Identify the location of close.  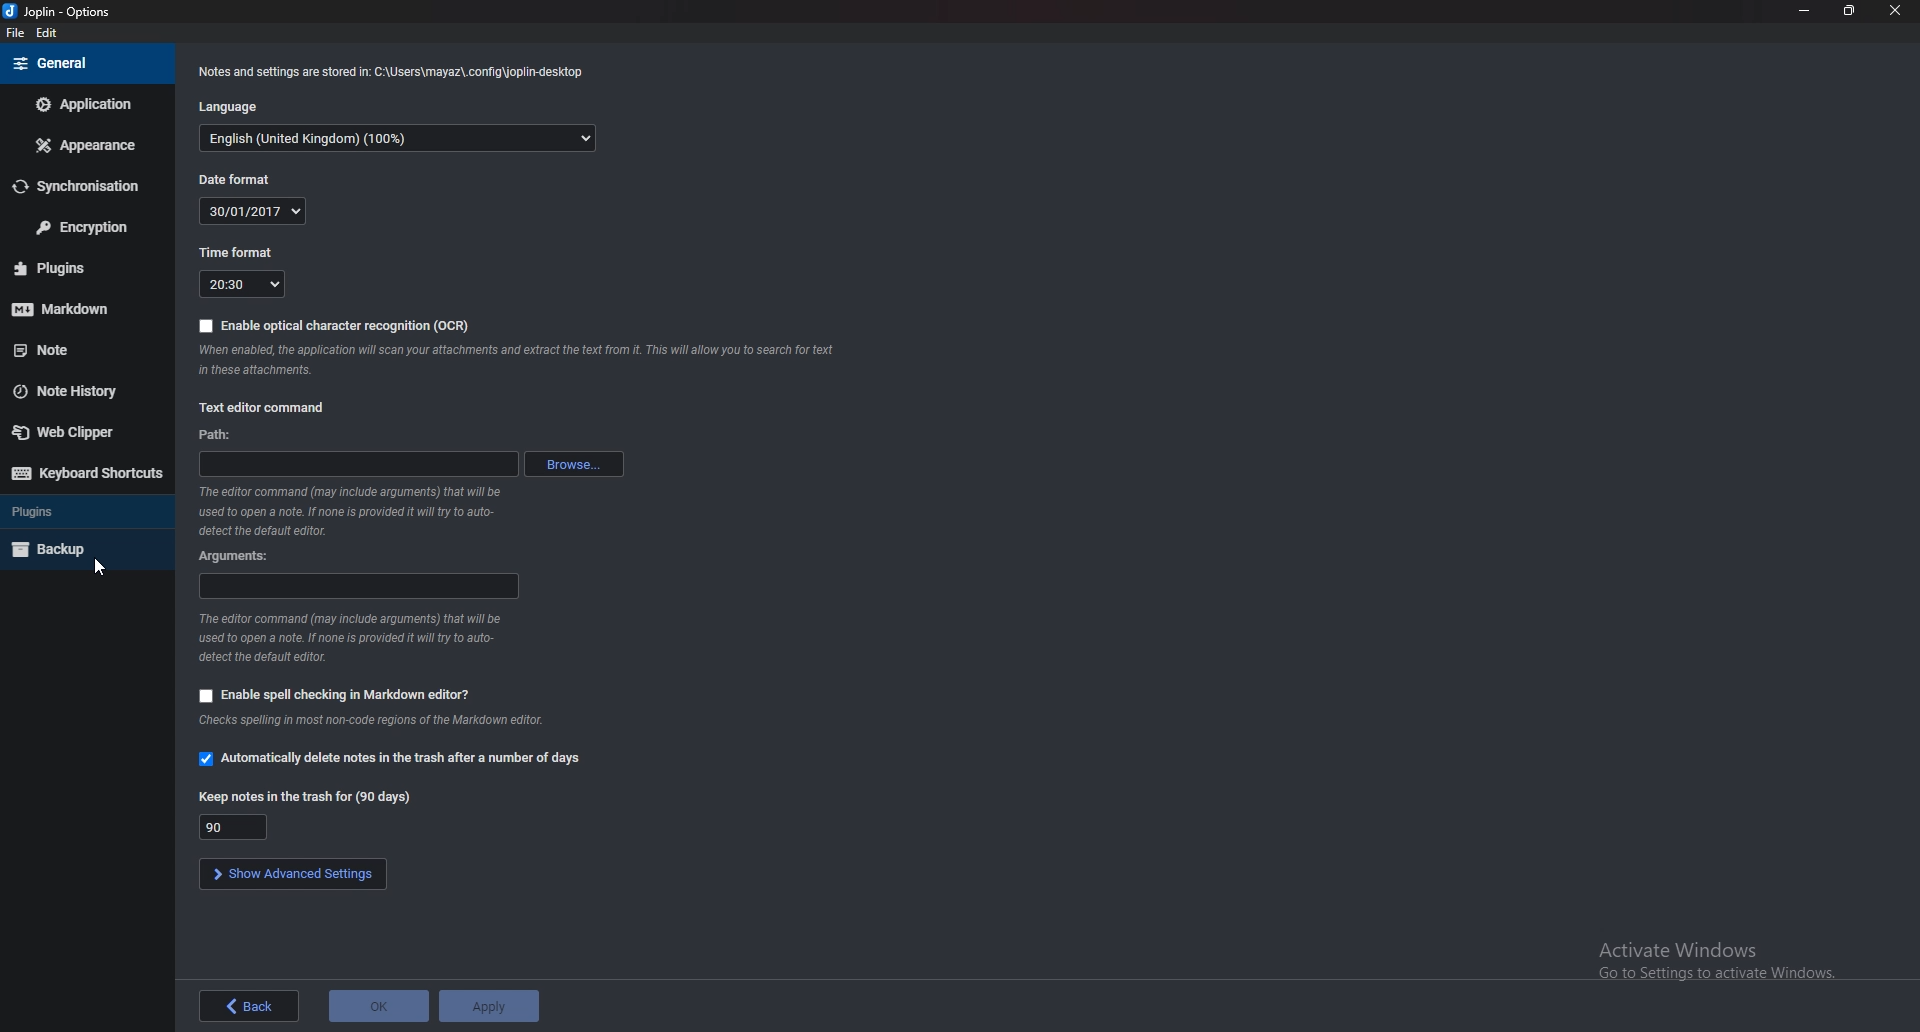
(1895, 12).